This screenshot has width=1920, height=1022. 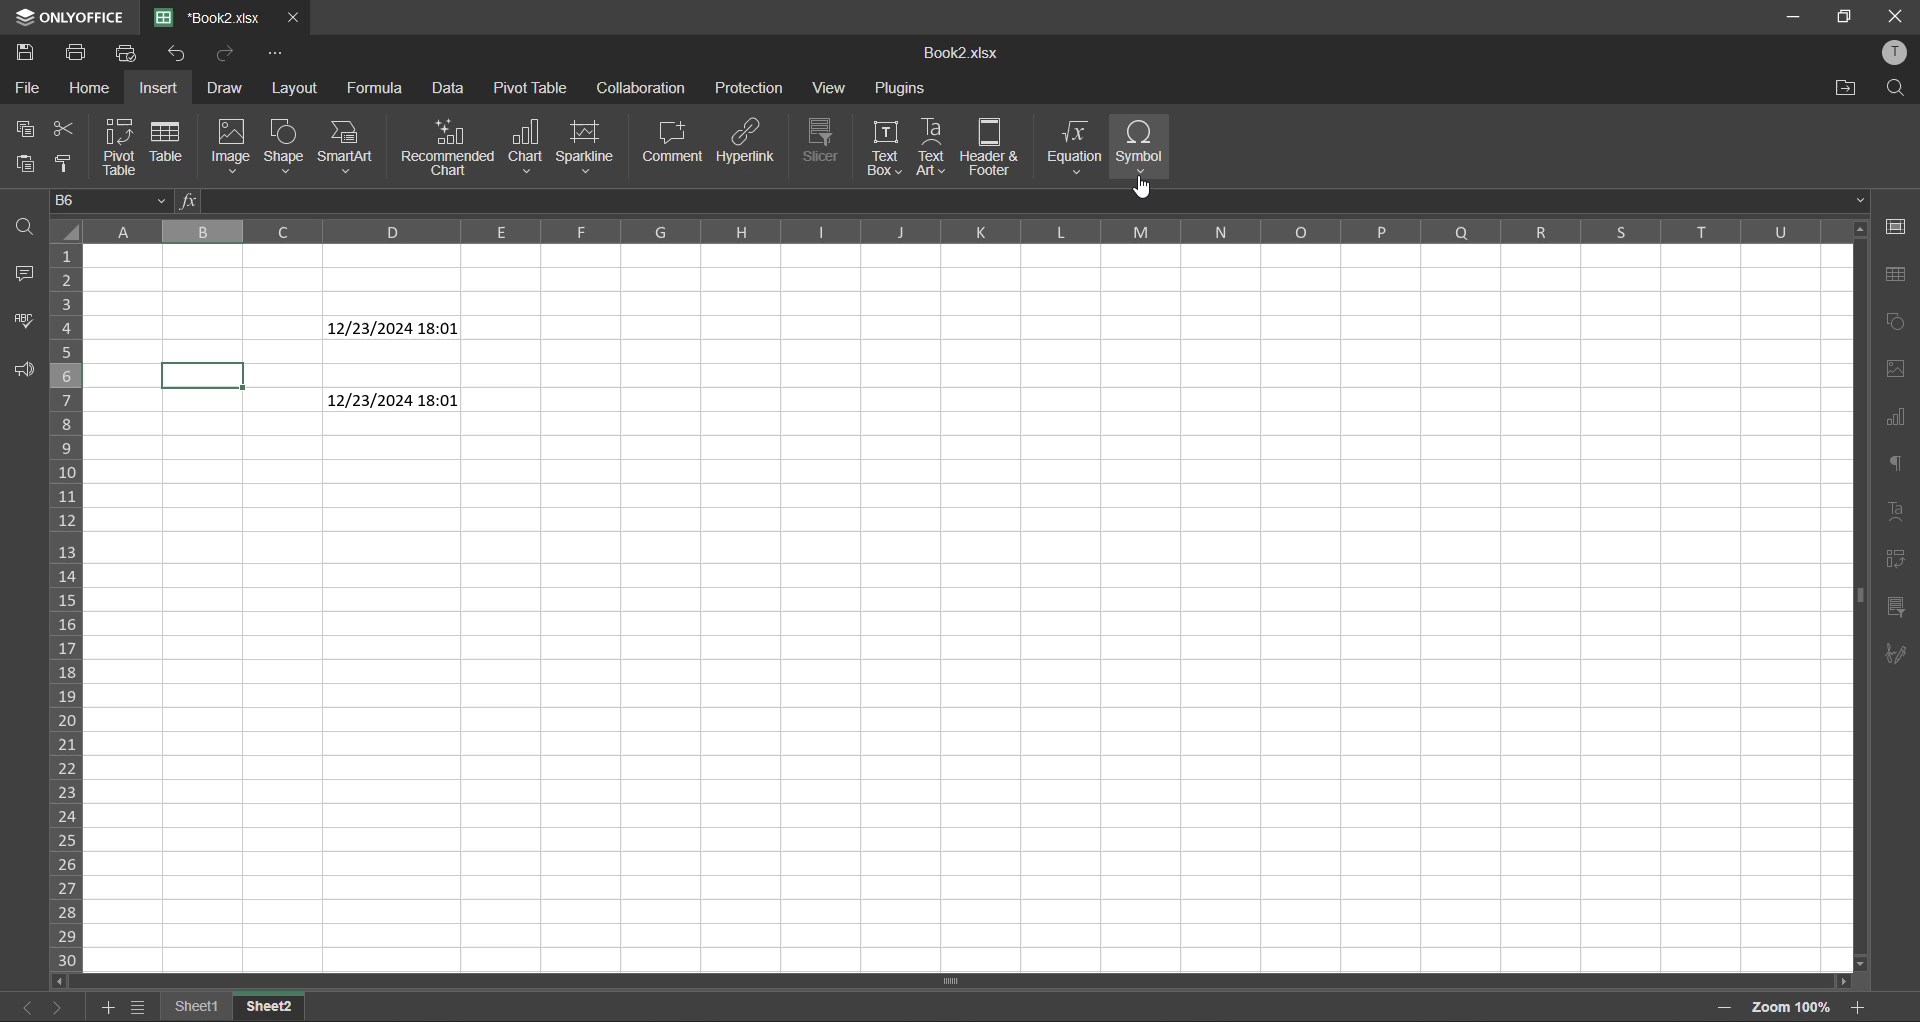 I want to click on slicer, so click(x=827, y=142).